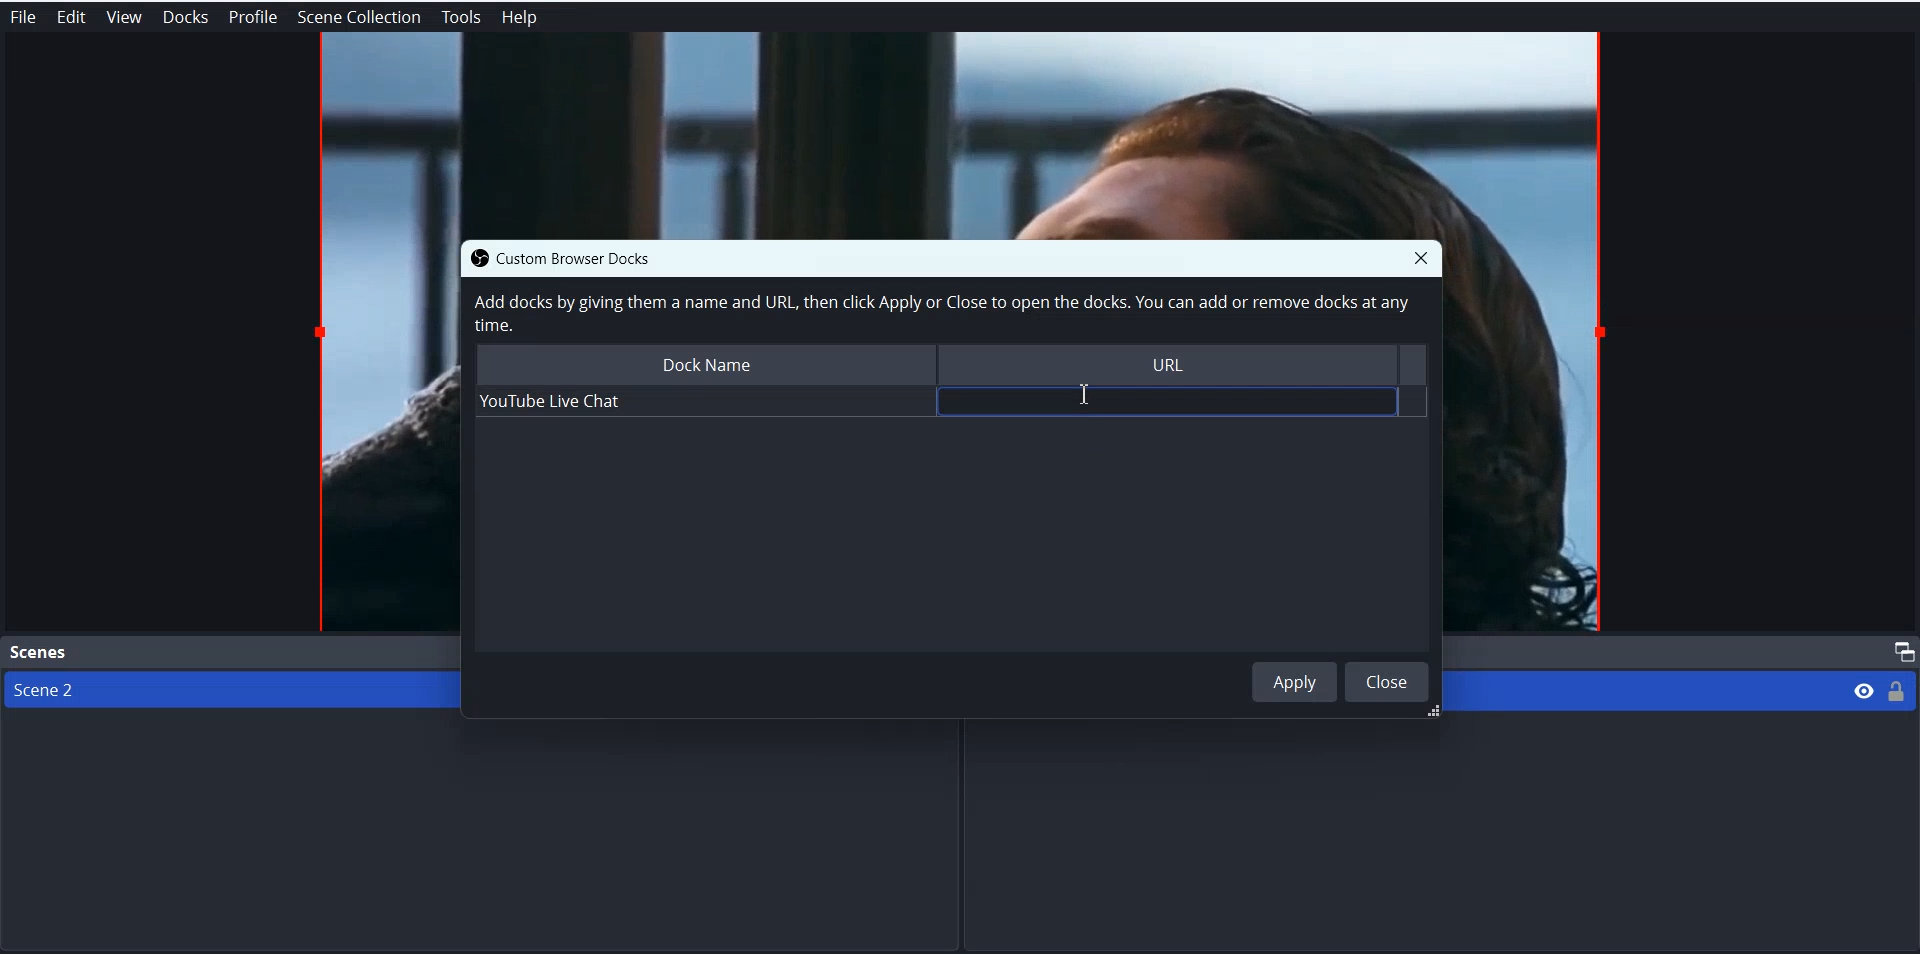  What do you see at coordinates (1295, 681) in the screenshot?
I see `Apply` at bounding box center [1295, 681].